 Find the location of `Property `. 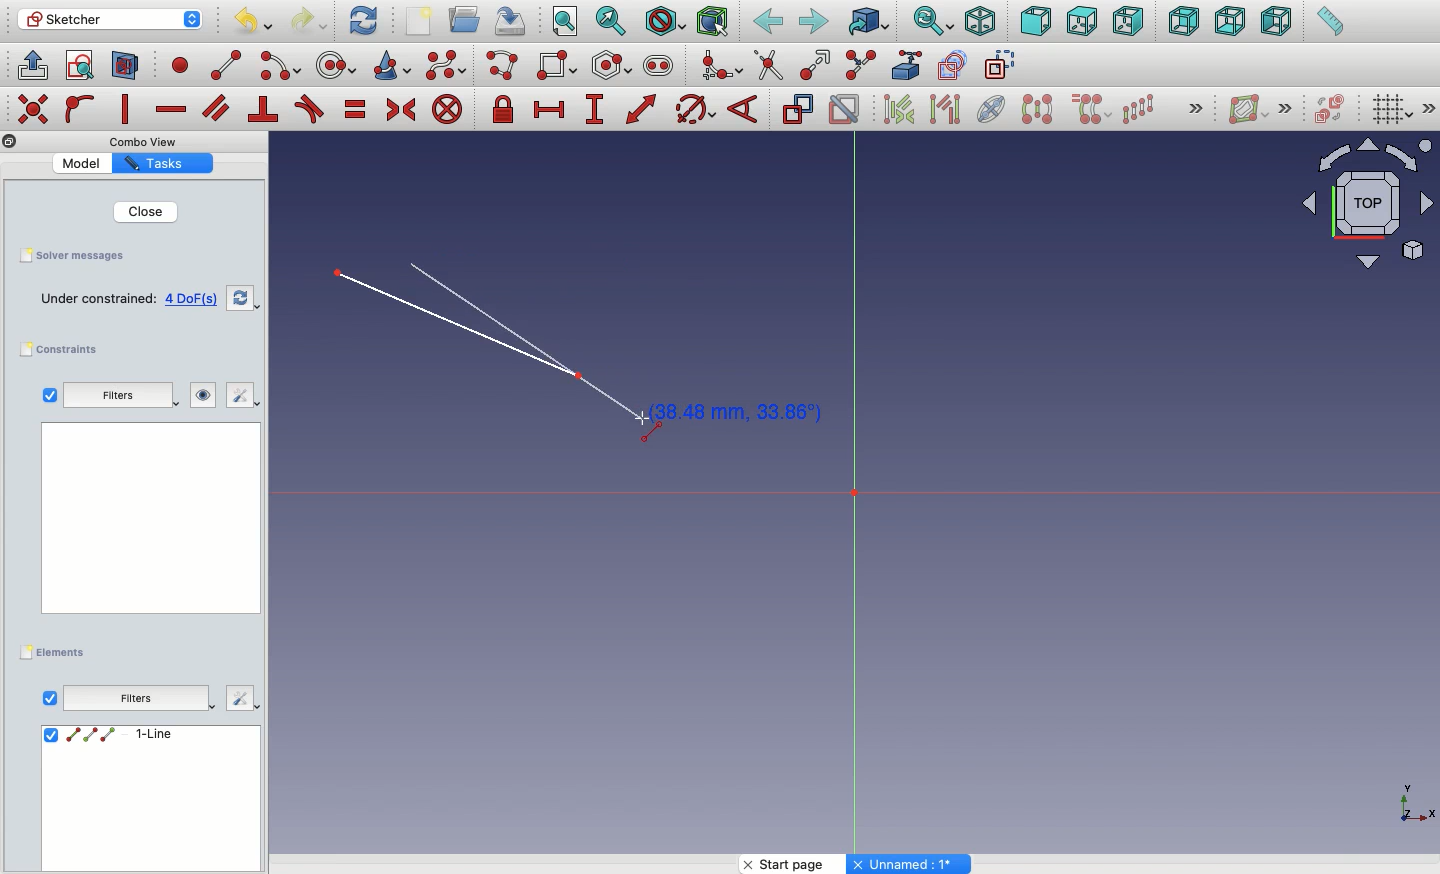

Property  is located at coordinates (162, 165).